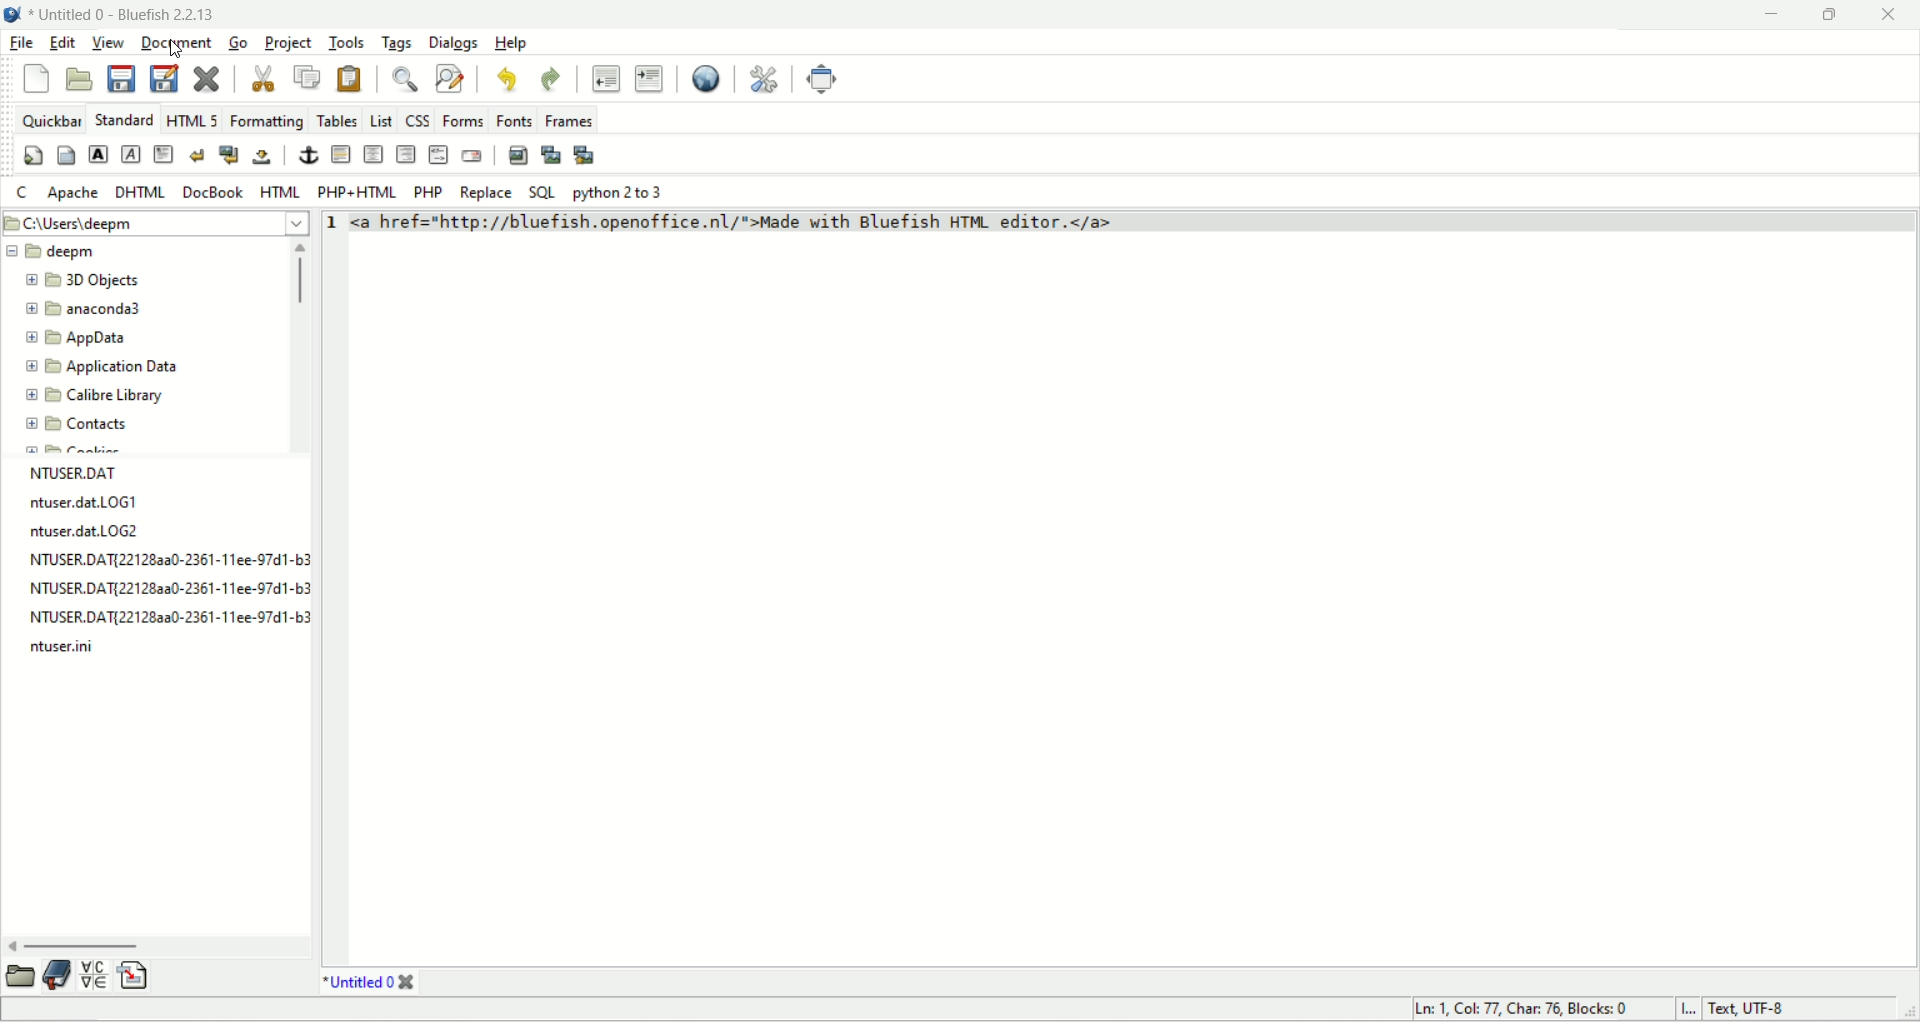 This screenshot has width=1920, height=1022. Describe the element at coordinates (302, 78) in the screenshot. I see `copy` at that location.